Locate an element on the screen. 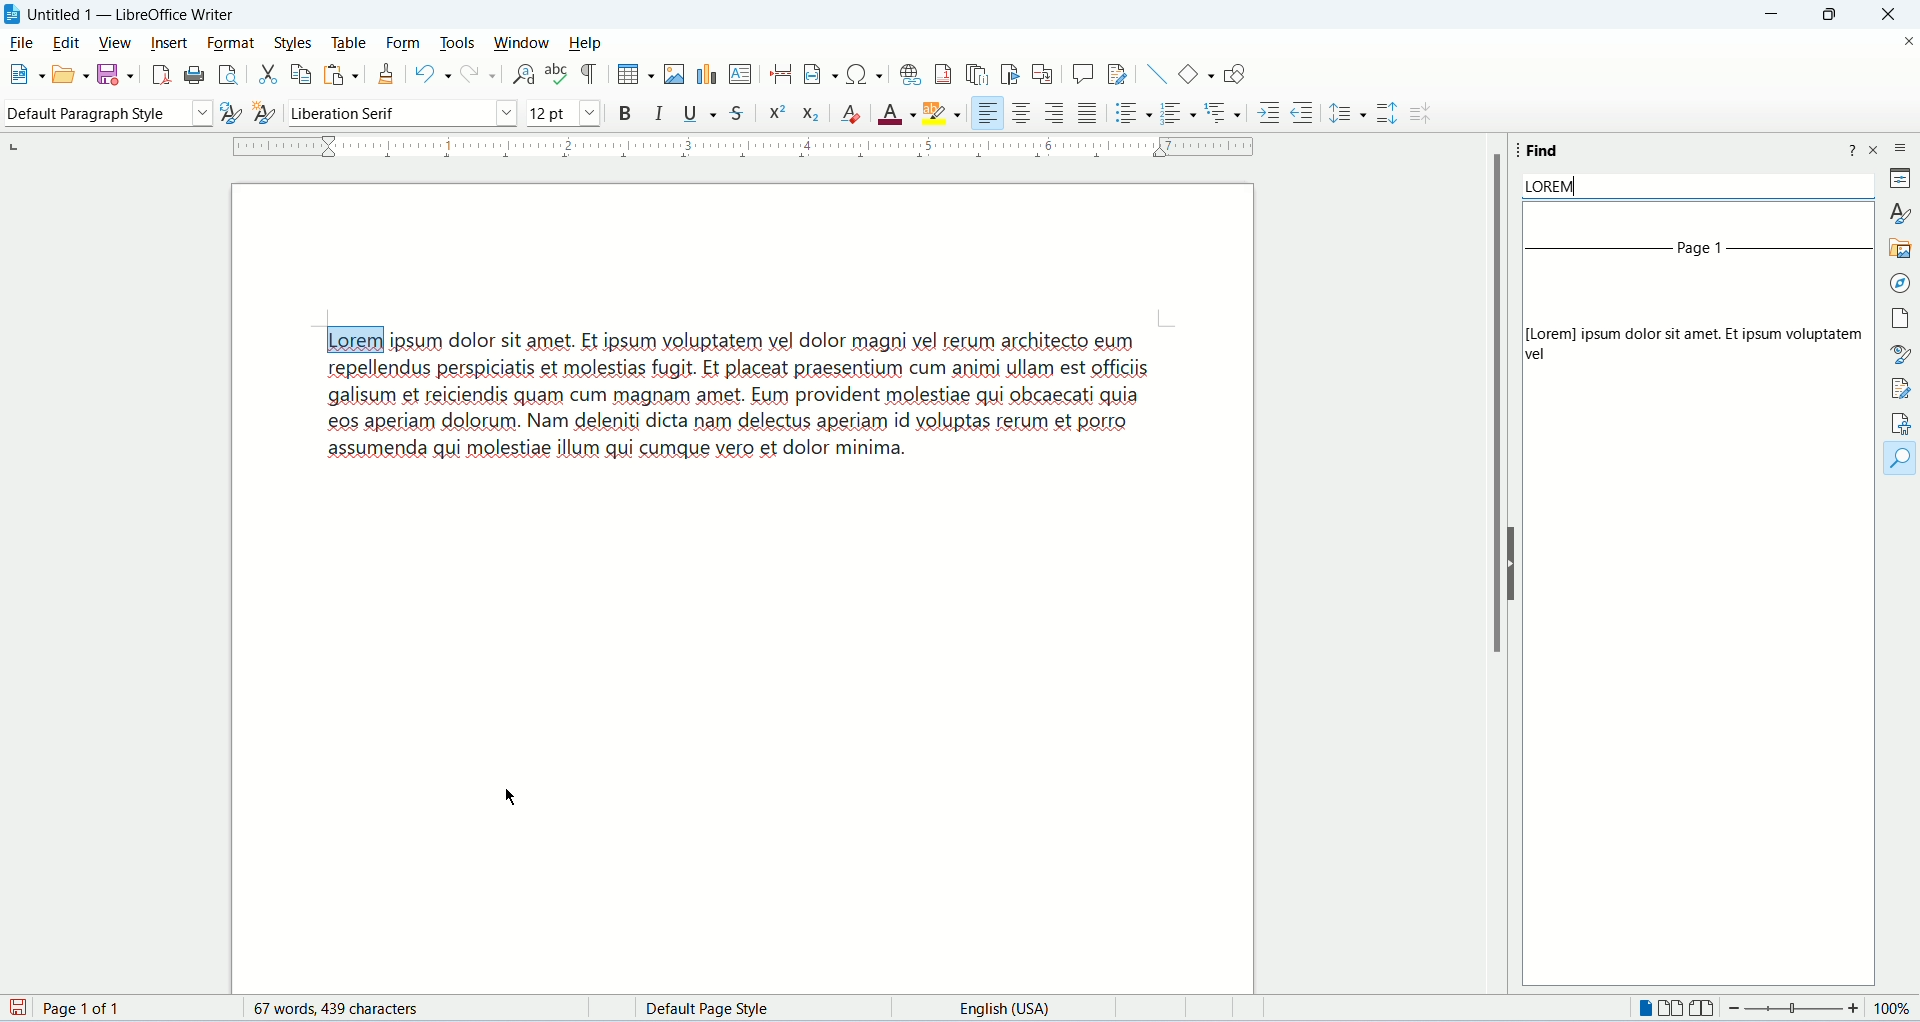 The image size is (1920, 1022). view is located at coordinates (113, 41).